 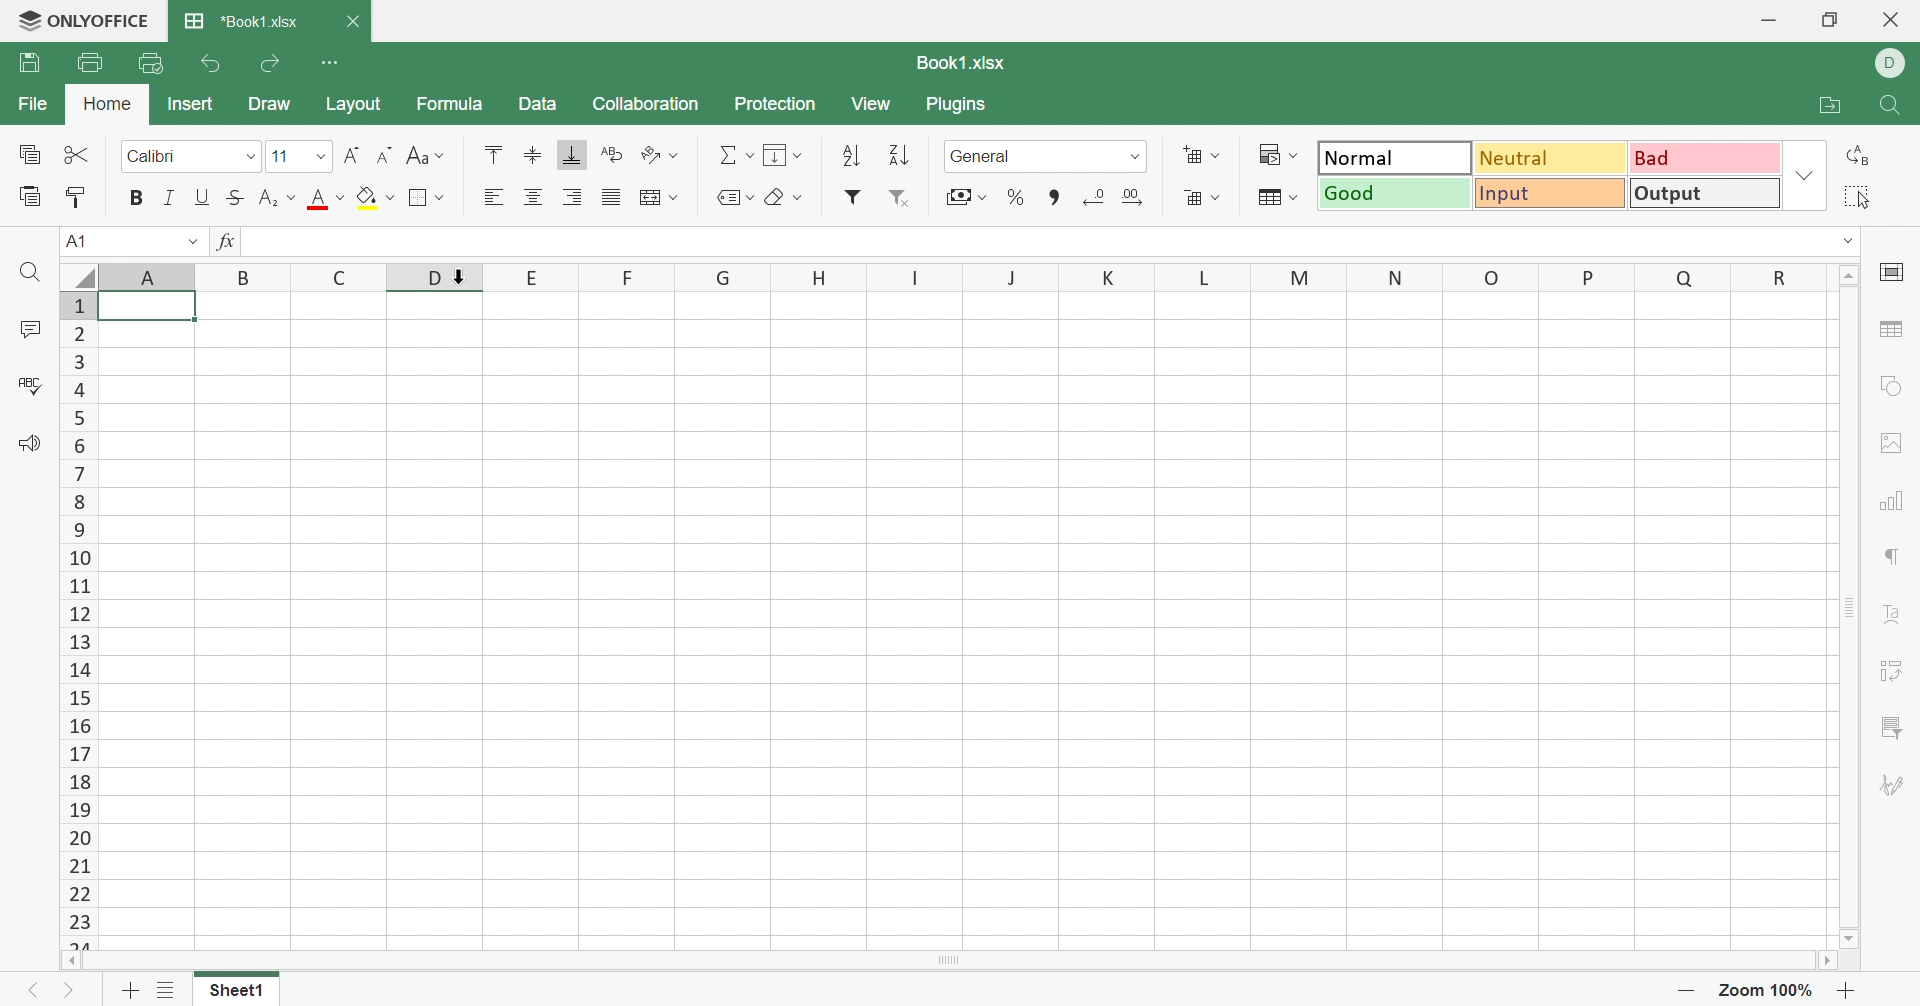 What do you see at coordinates (192, 104) in the screenshot?
I see `Insert` at bounding box center [192, 104].